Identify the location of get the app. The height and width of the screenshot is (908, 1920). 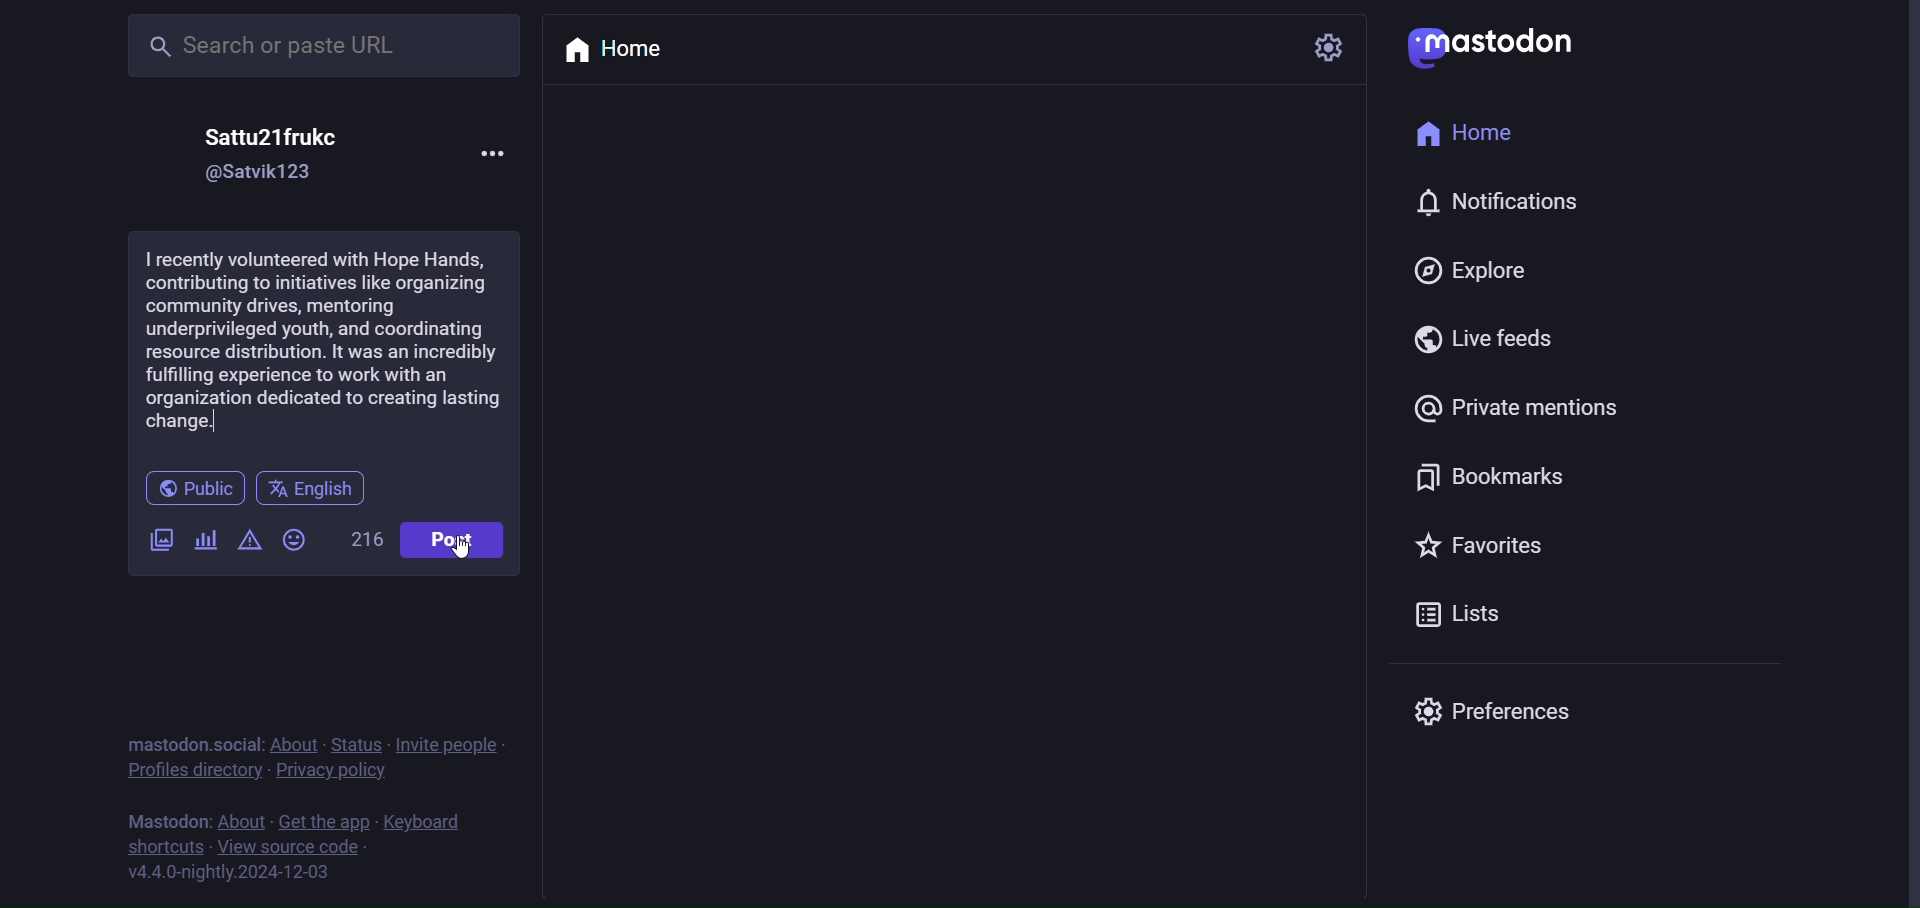
(321, 823).